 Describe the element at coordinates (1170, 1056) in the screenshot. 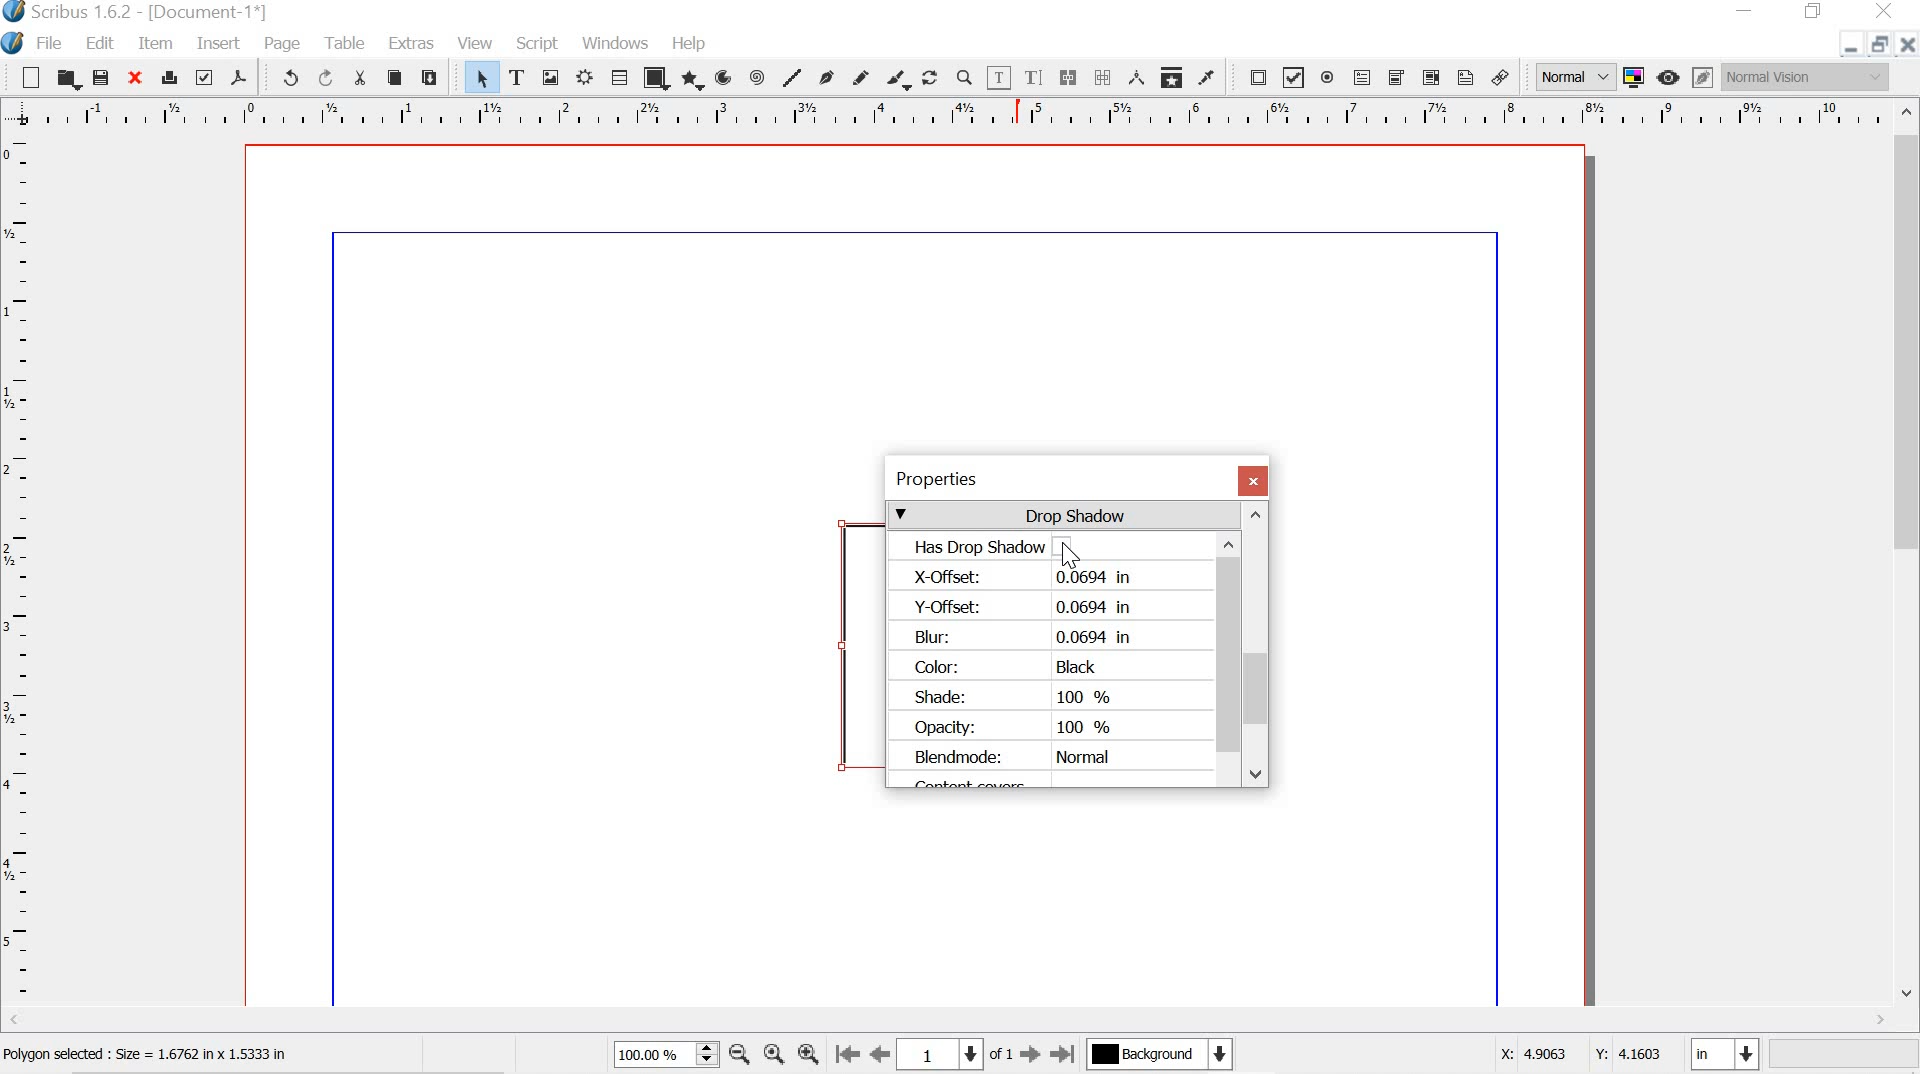

I see `background` at that location.